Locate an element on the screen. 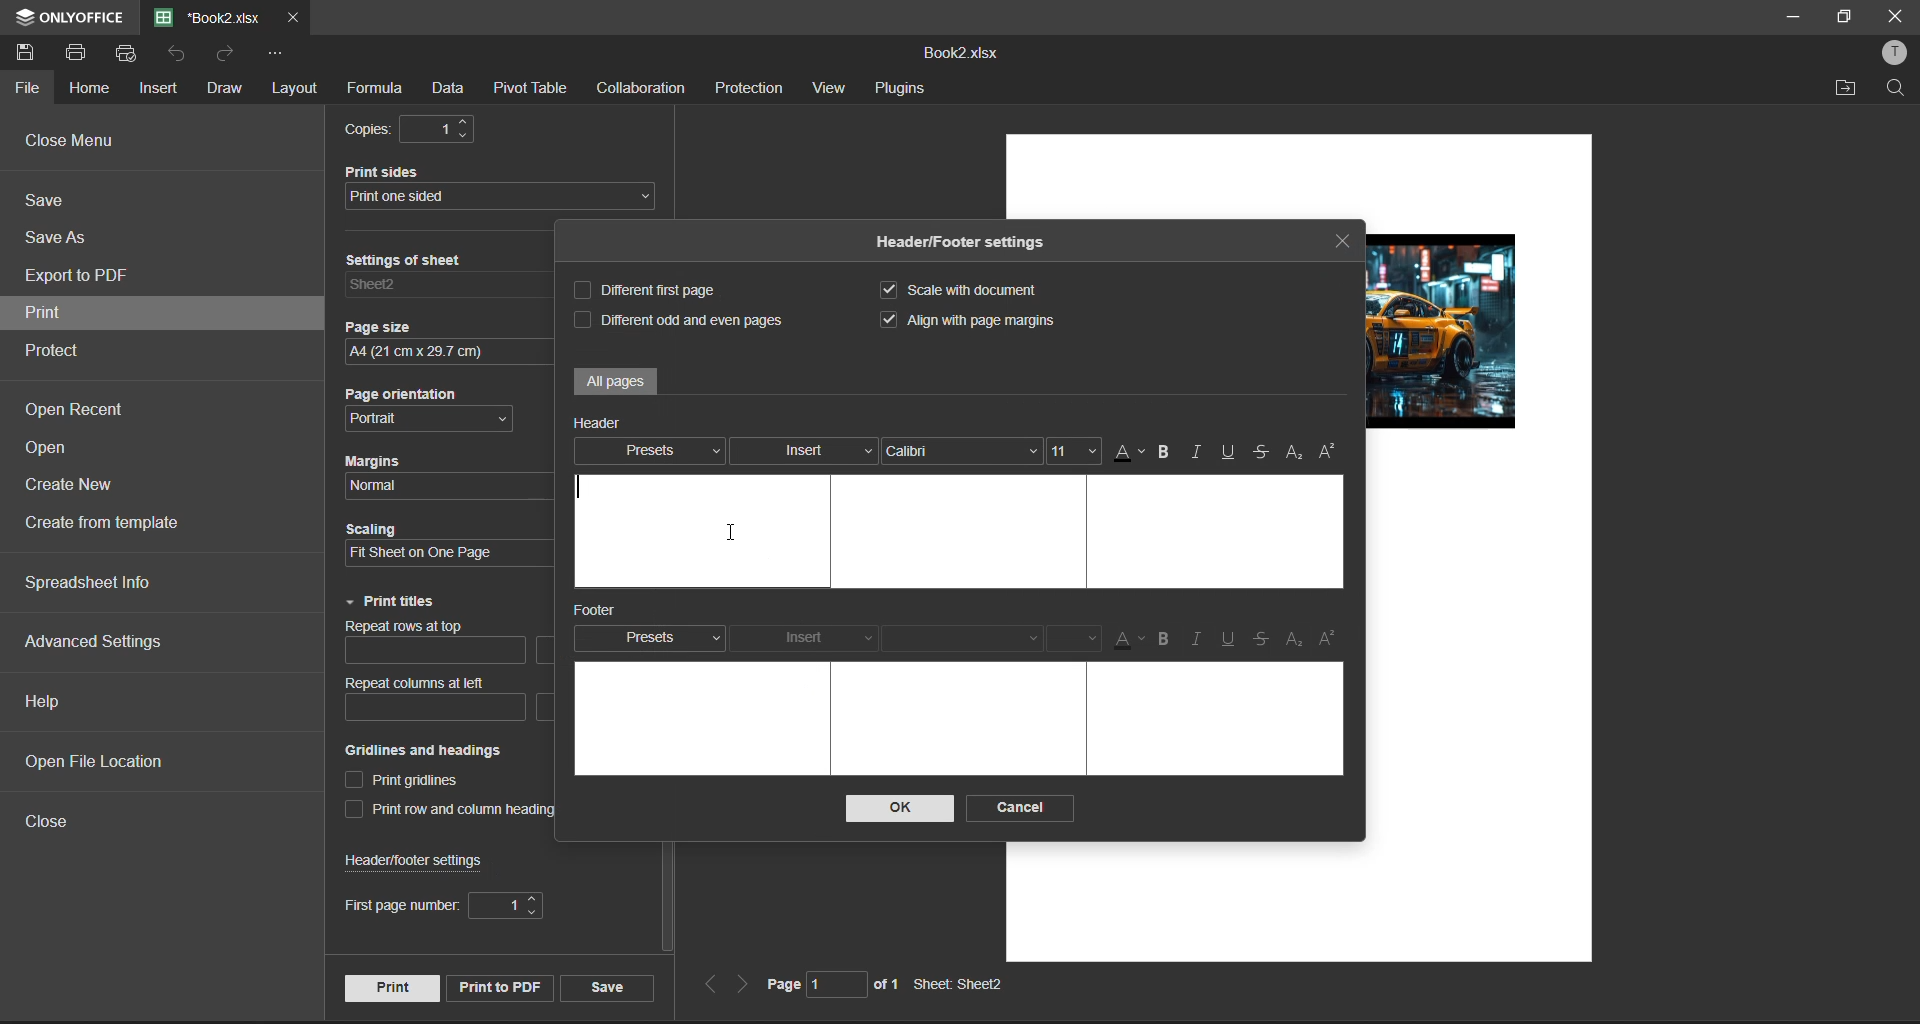 The height and width of the screenshot is (1024, 1920). file is located at coordinates (26, 88).